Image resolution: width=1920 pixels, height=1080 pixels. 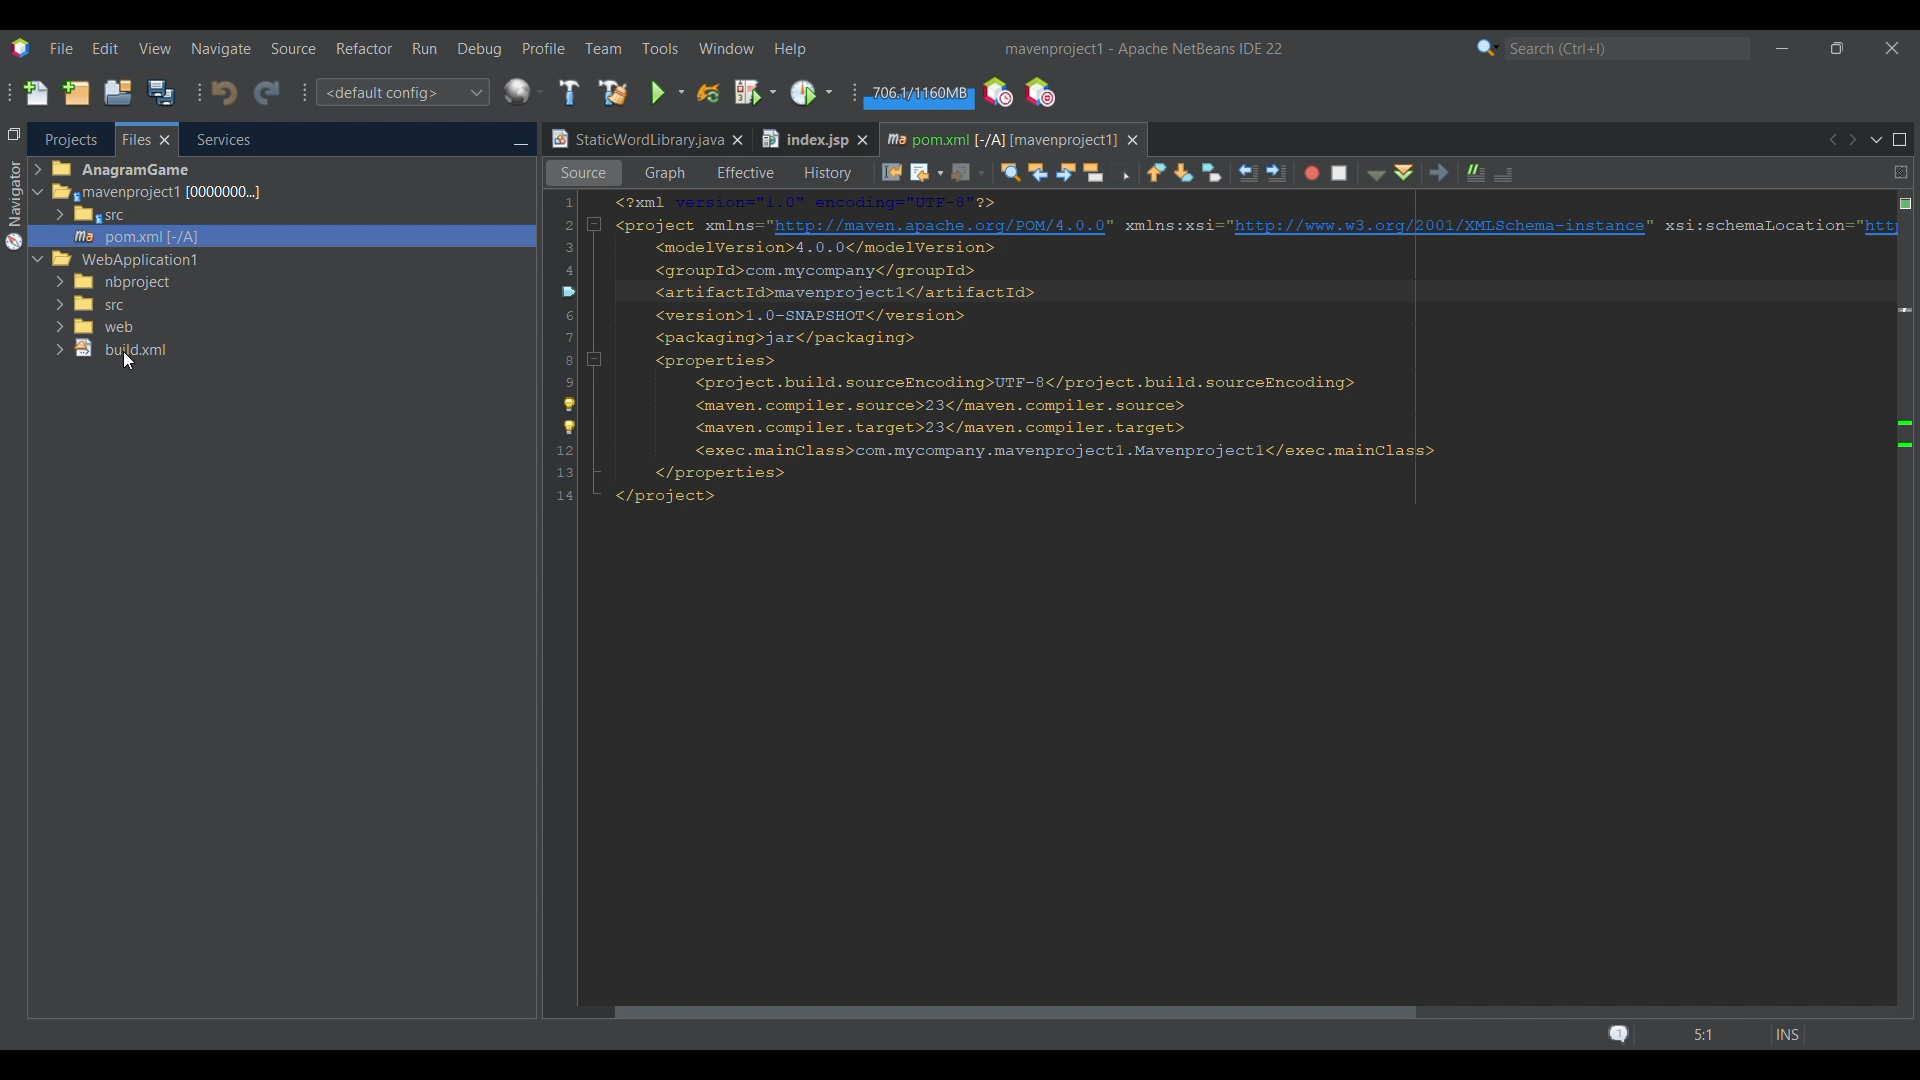 I want to click on Current tab highlighted, so click(x=635, y=140).